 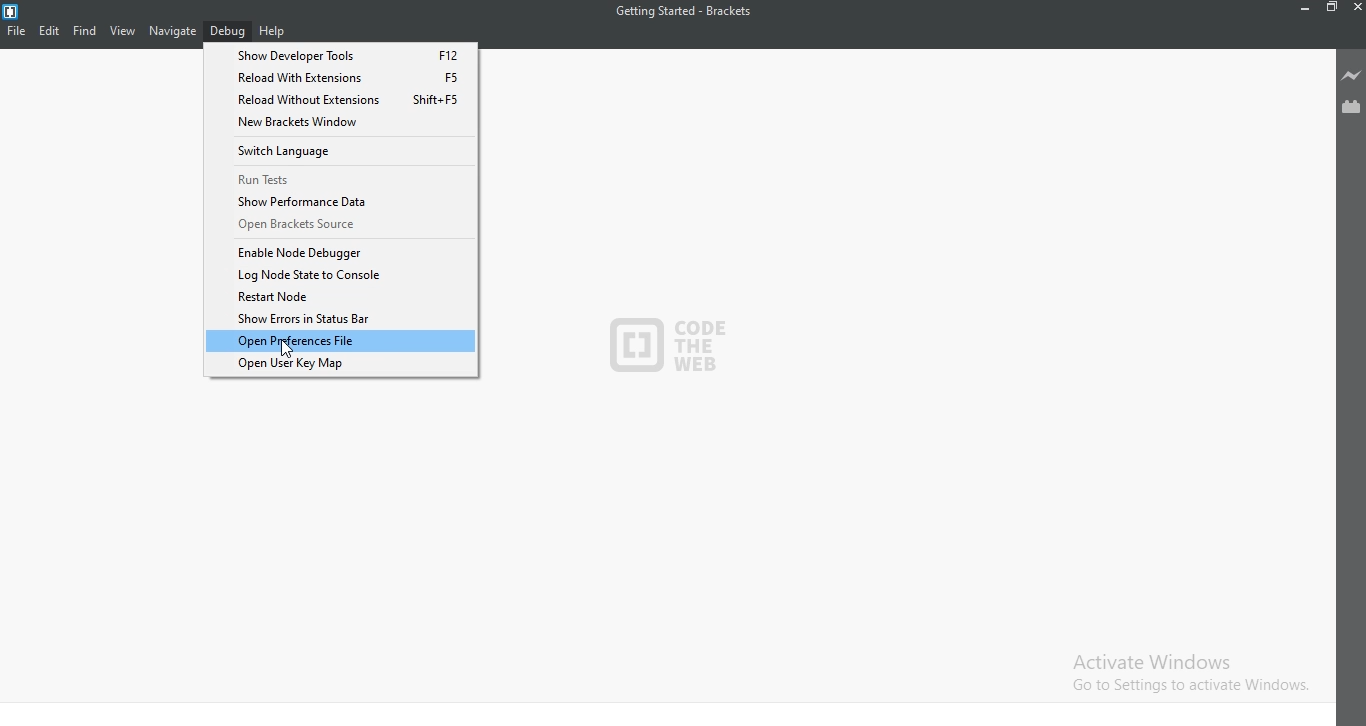 I want to click on show performance data, so click(x=339, y=201).